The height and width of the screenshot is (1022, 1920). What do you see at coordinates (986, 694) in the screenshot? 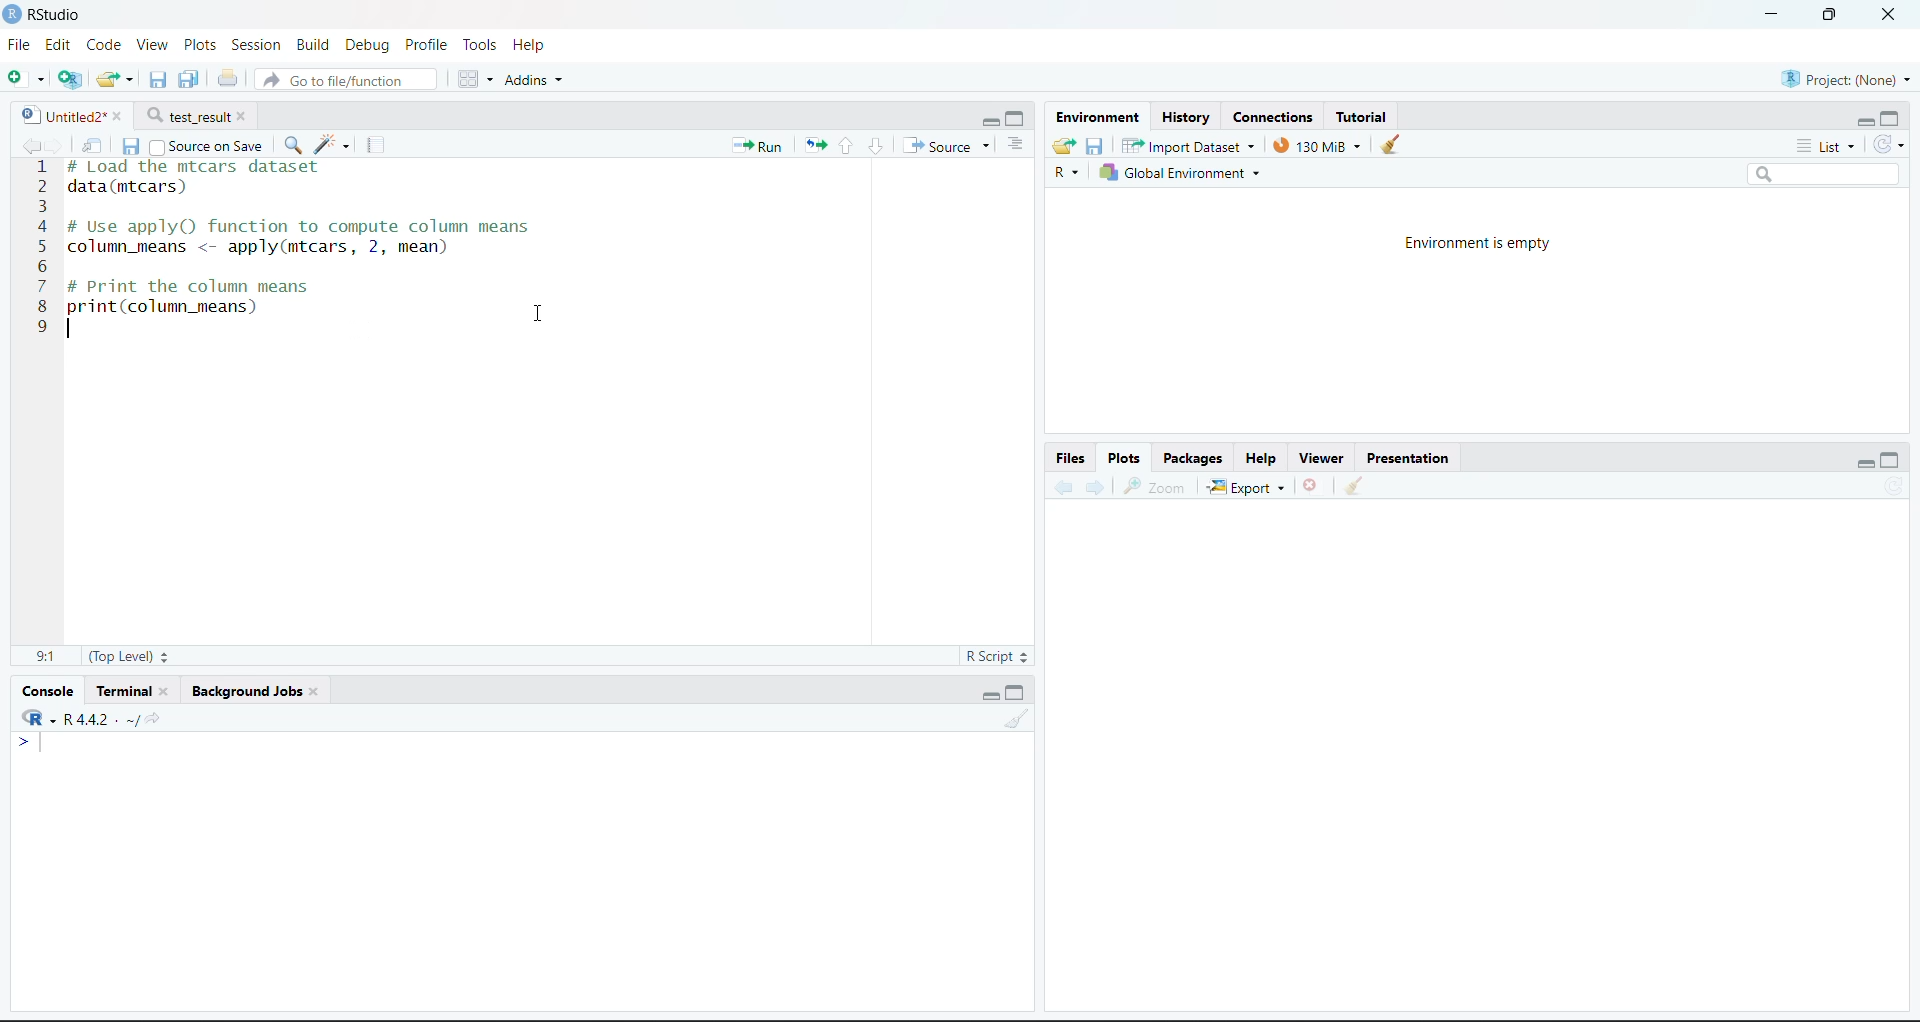
I see `Minimize` at bounding box center [986, 694].